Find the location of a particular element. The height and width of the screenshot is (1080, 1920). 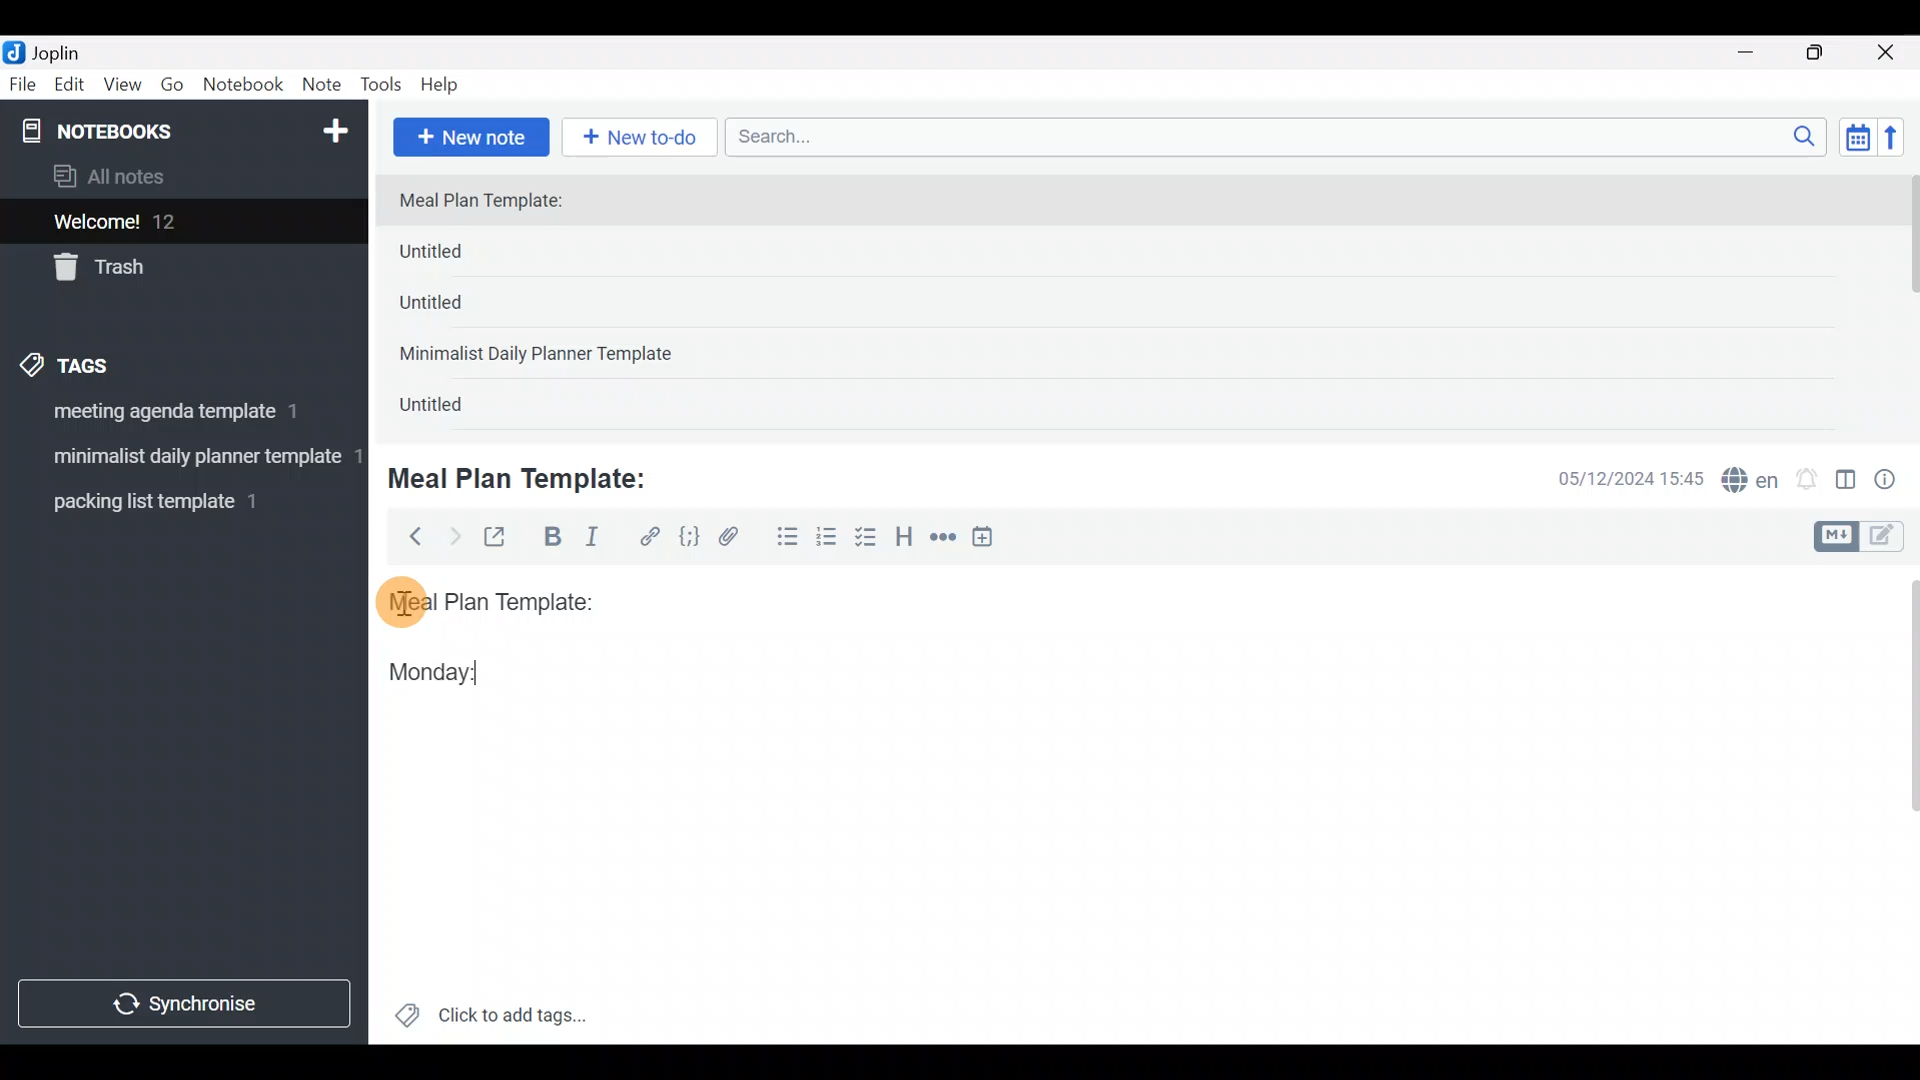

text cursor is located at coordinates (496, 672).